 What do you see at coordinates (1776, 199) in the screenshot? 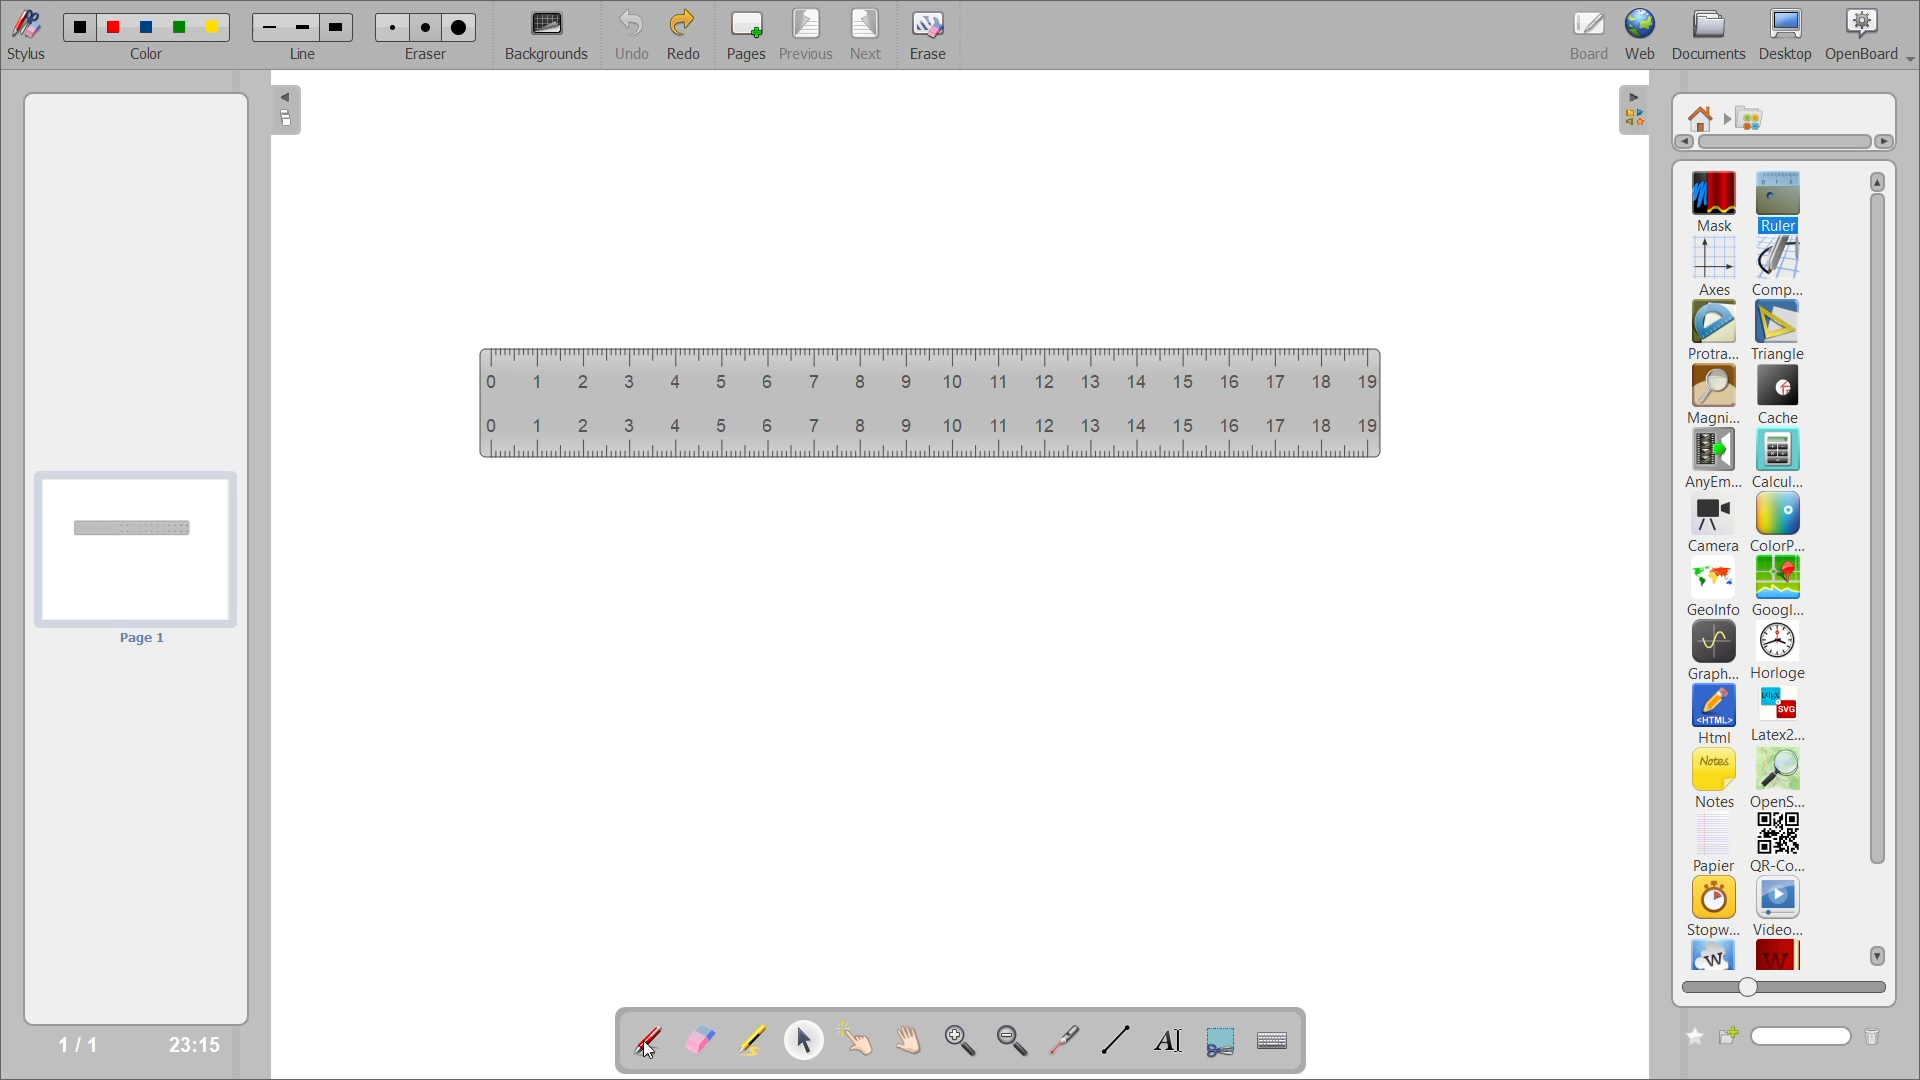
I see `ruler` at bounding box center [1776, 199].